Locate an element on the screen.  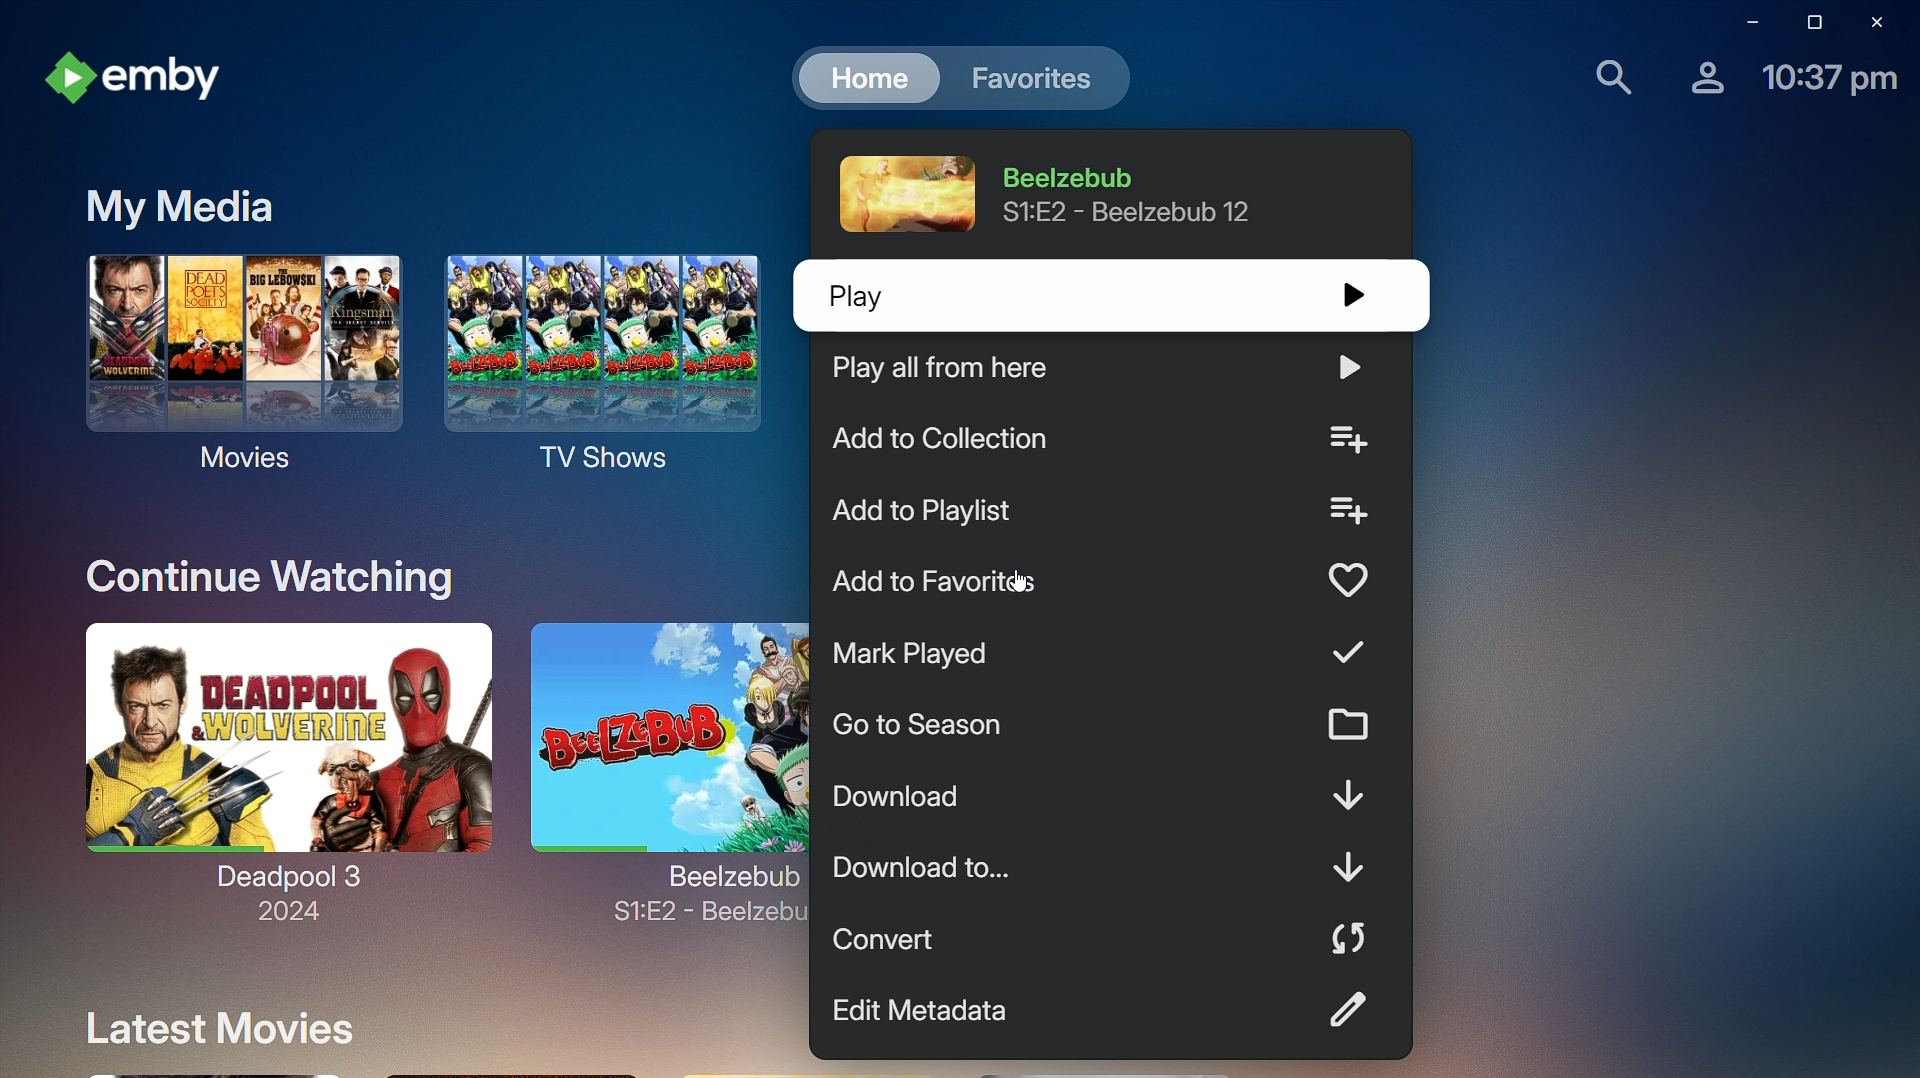
Convert is located at coordinates (1094, 937).